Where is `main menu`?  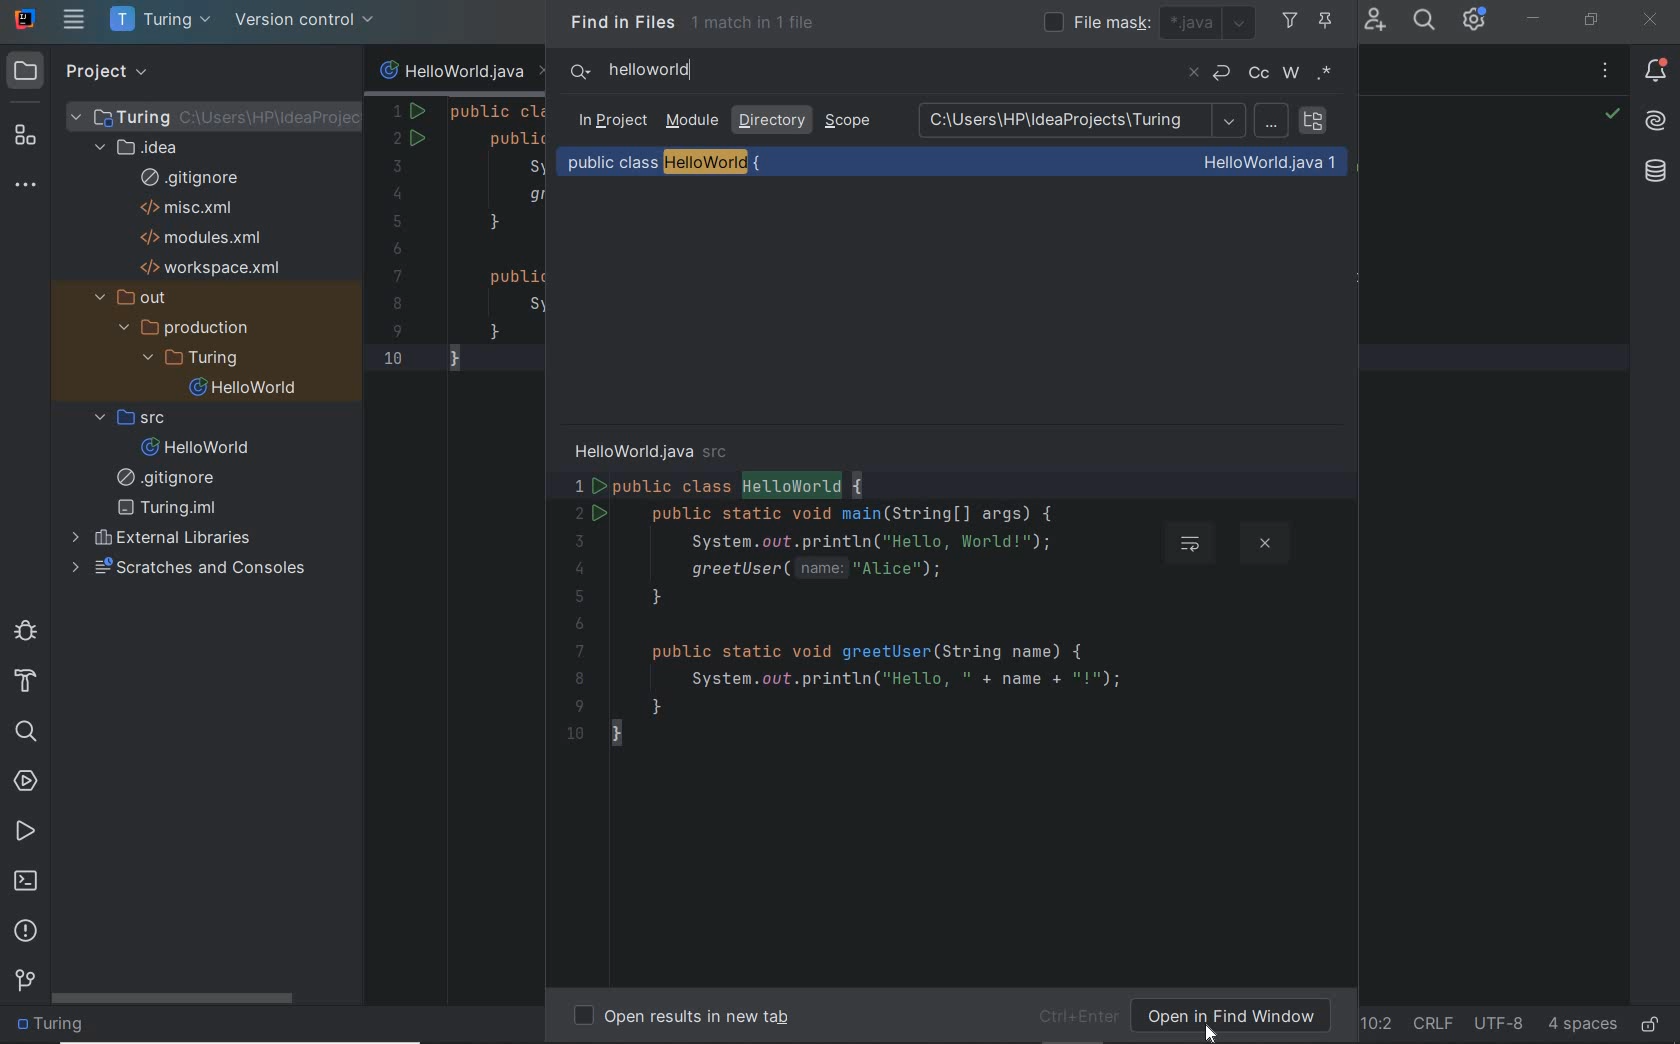
main menu is located at coordinates (74, 19).